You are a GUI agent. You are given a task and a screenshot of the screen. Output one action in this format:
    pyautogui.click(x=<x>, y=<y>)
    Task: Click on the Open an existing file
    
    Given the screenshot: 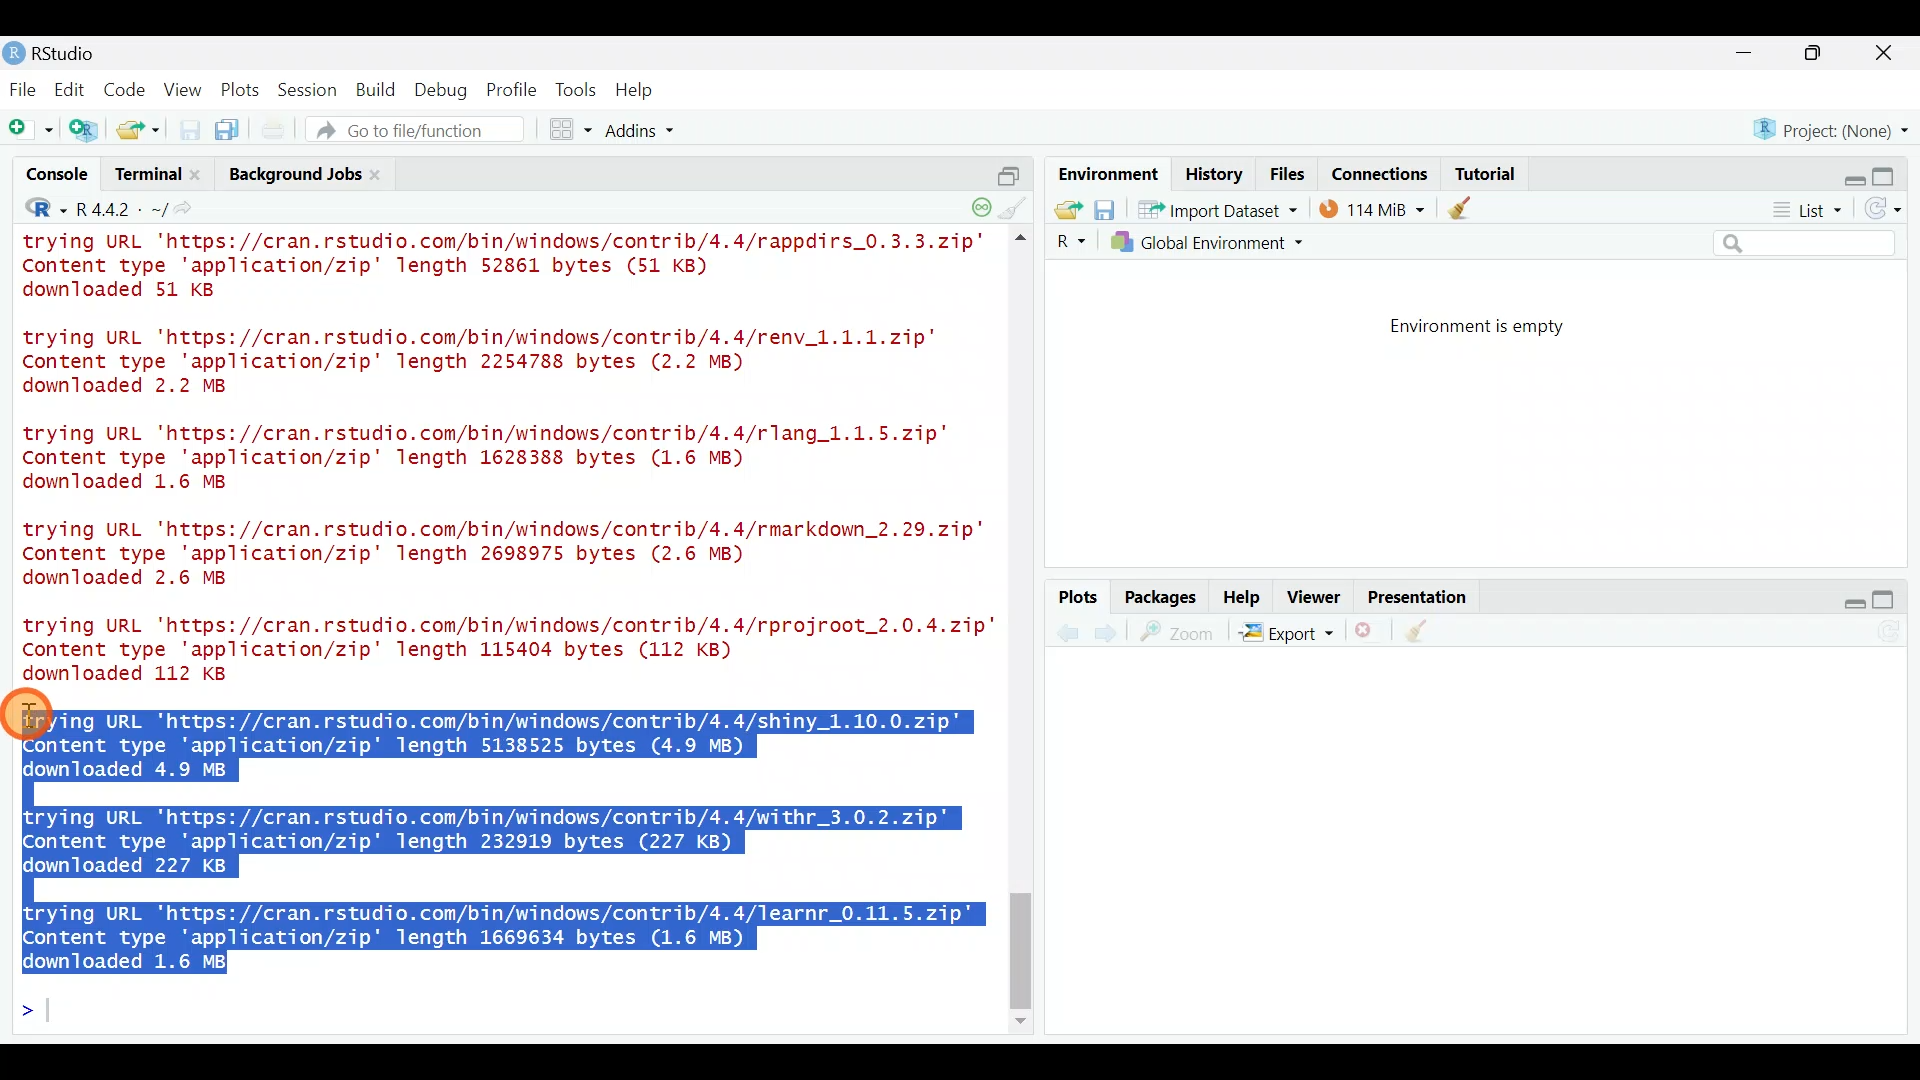 What is the action you would take?
    pyautogui.click(x=140, y=132)
    